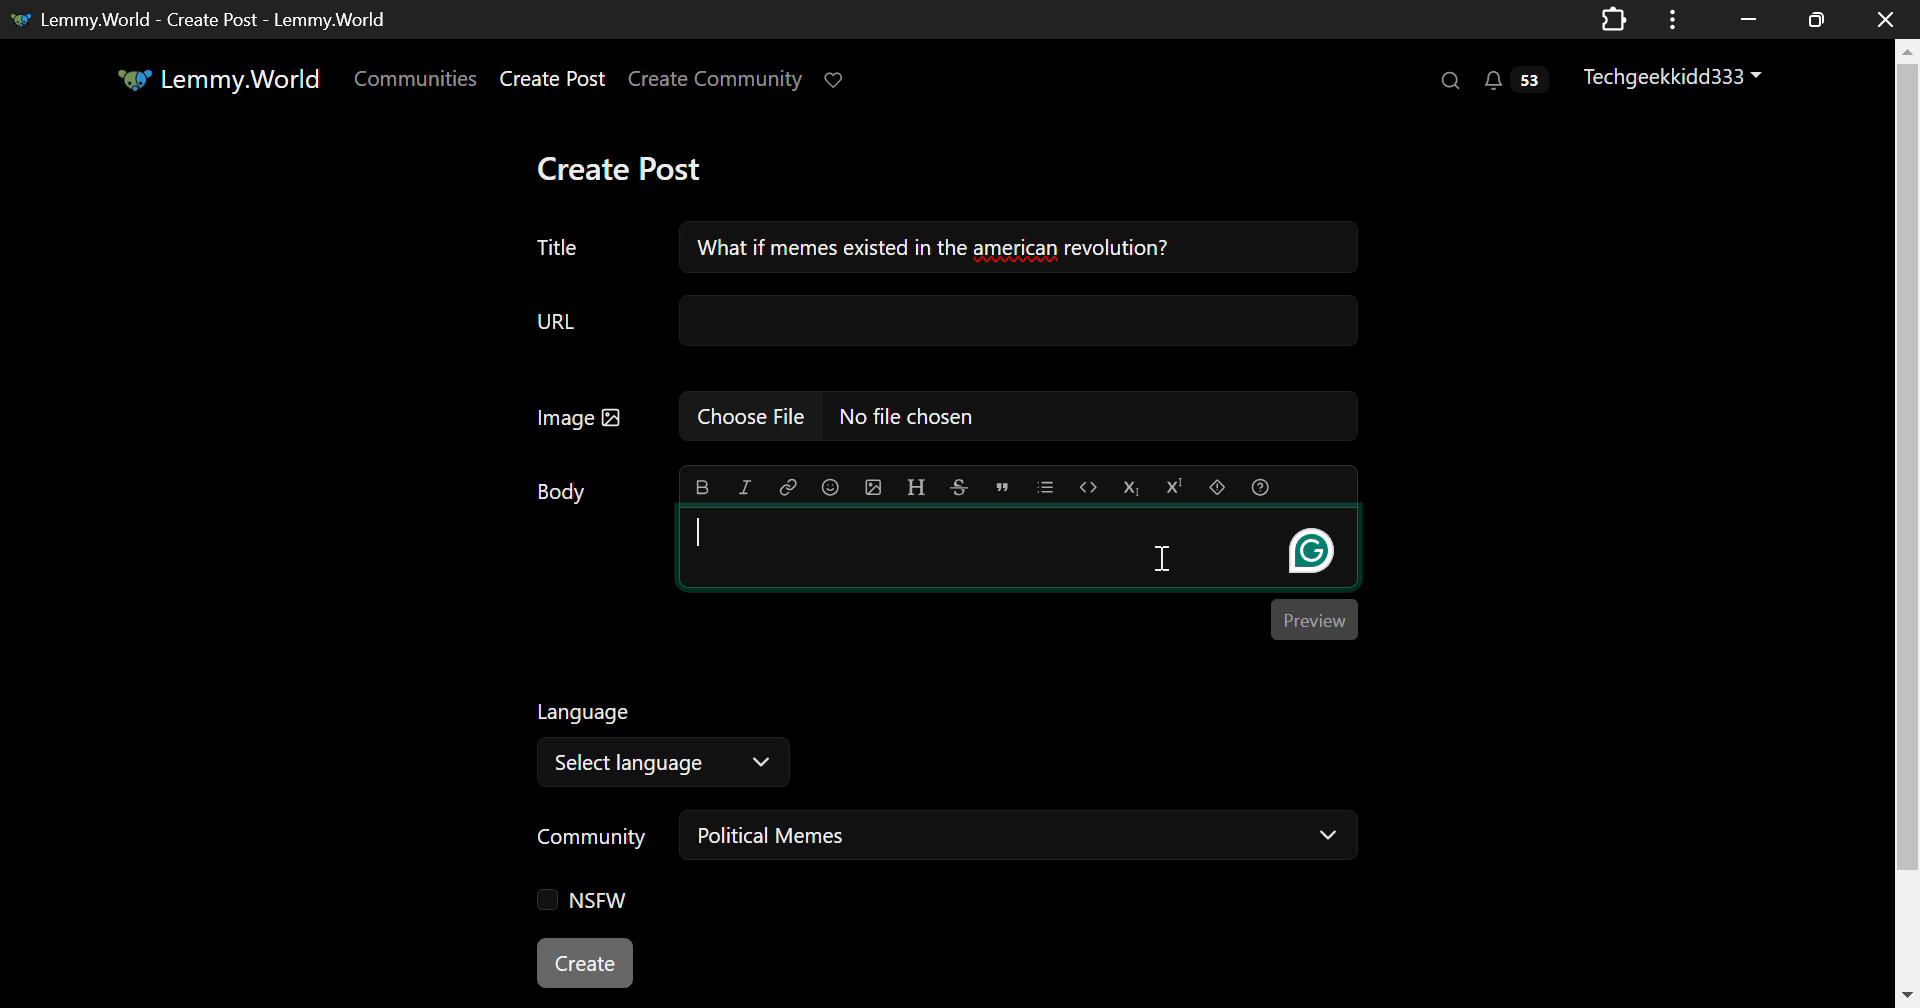  What do you see at coordinates (1259, 487) in the screenshot?
I see `Formatting Help` at bounding box center [1259, 487].